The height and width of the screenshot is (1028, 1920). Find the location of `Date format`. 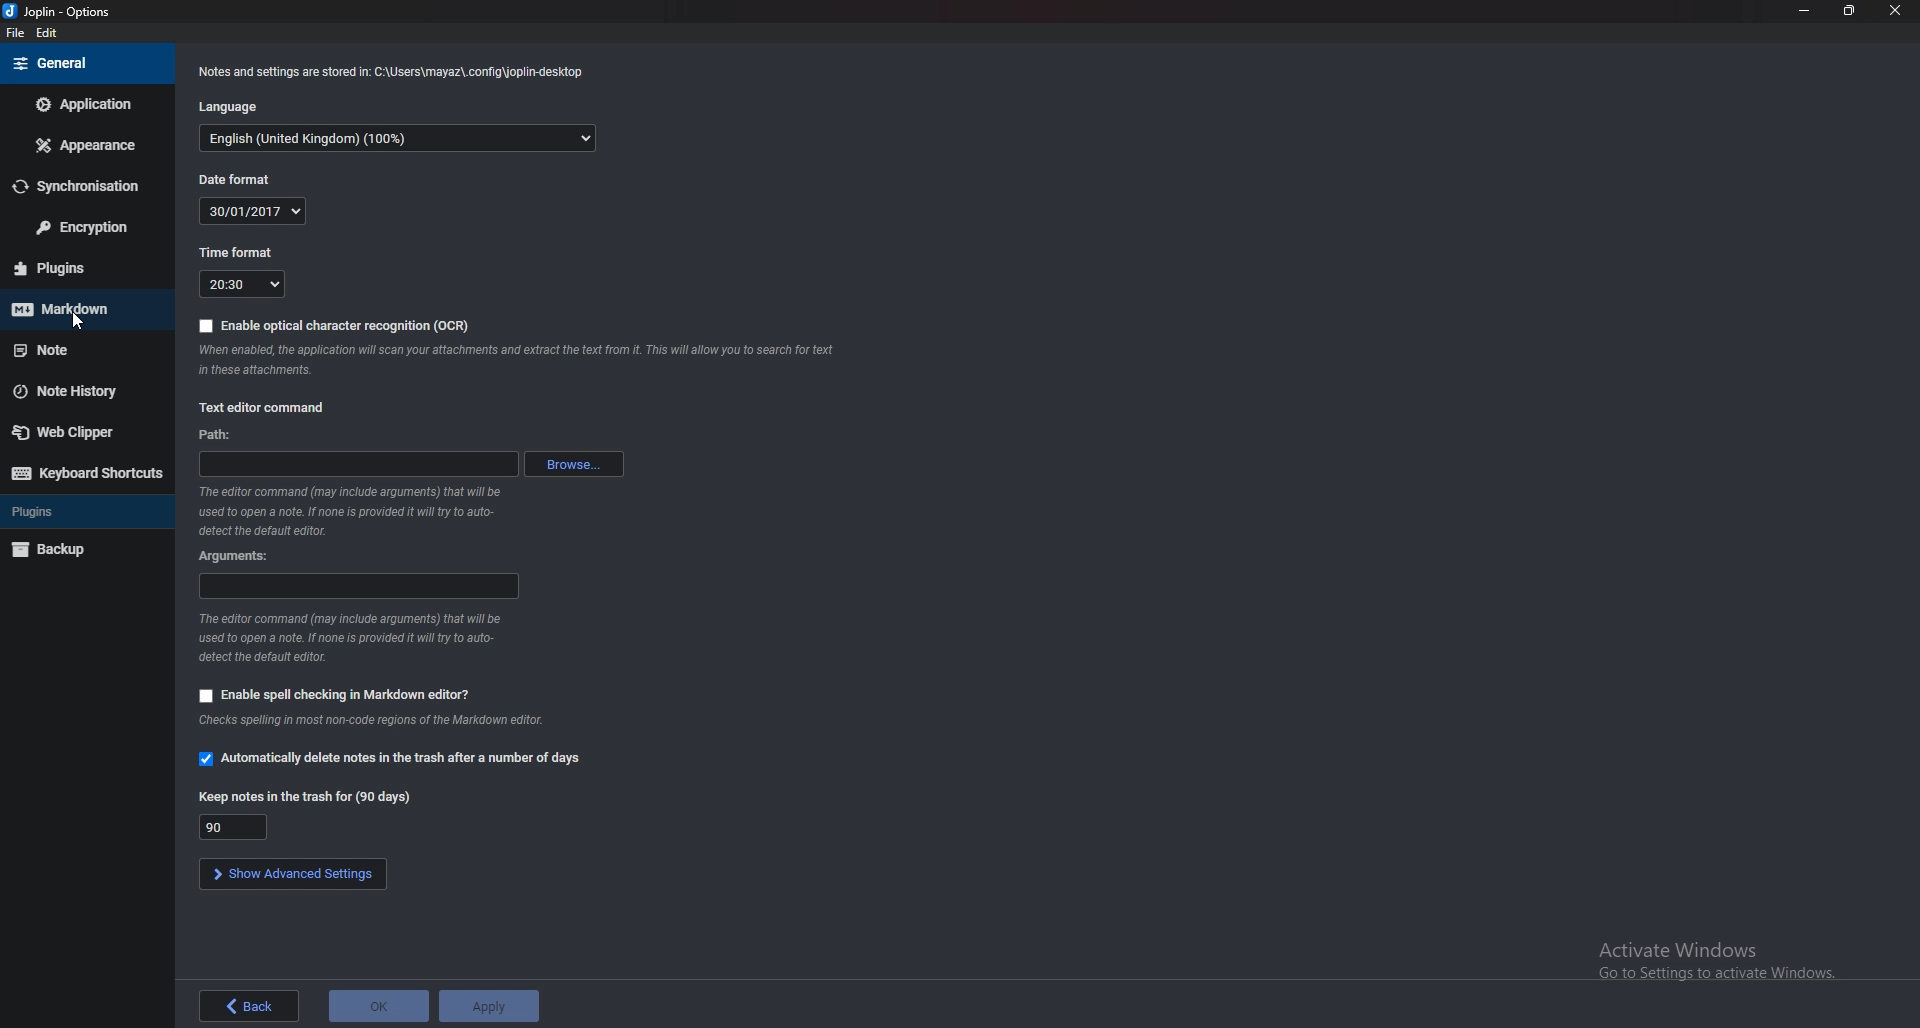

Date format is located at coordinates (254, 210).